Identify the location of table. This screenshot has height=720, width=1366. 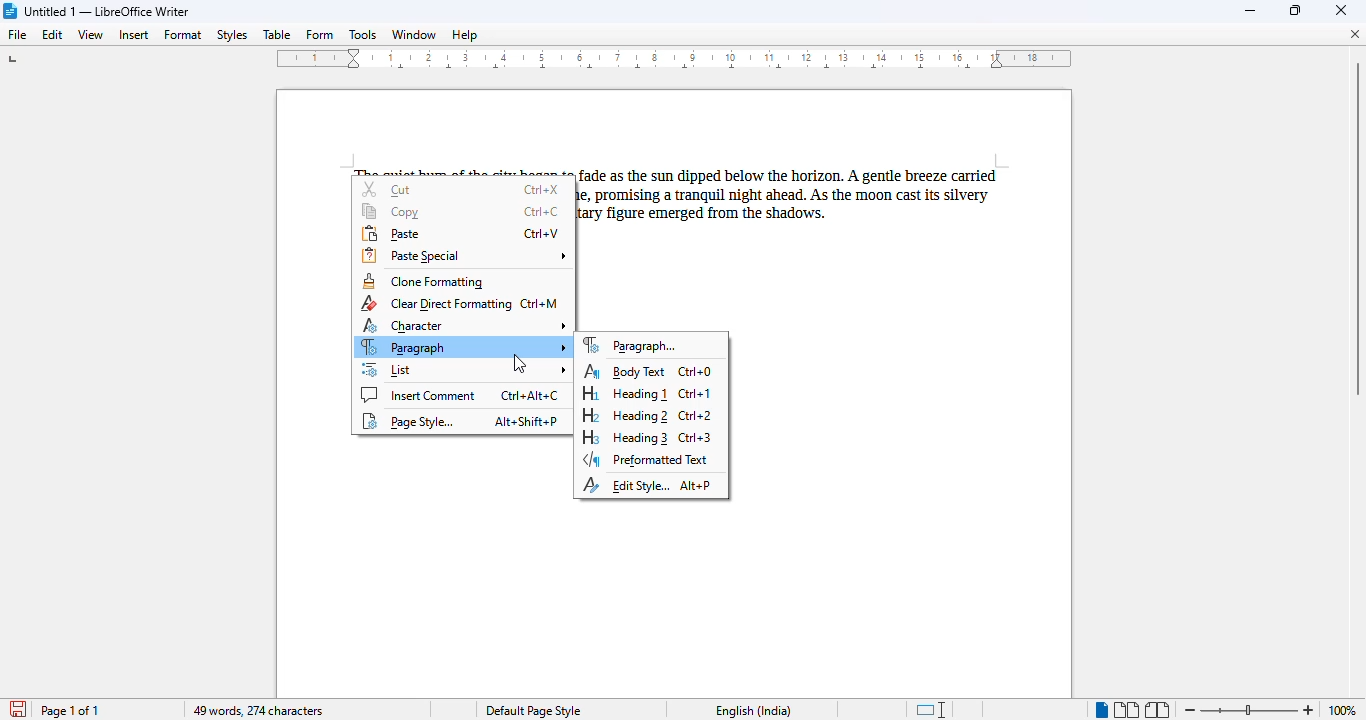
(277, 34).